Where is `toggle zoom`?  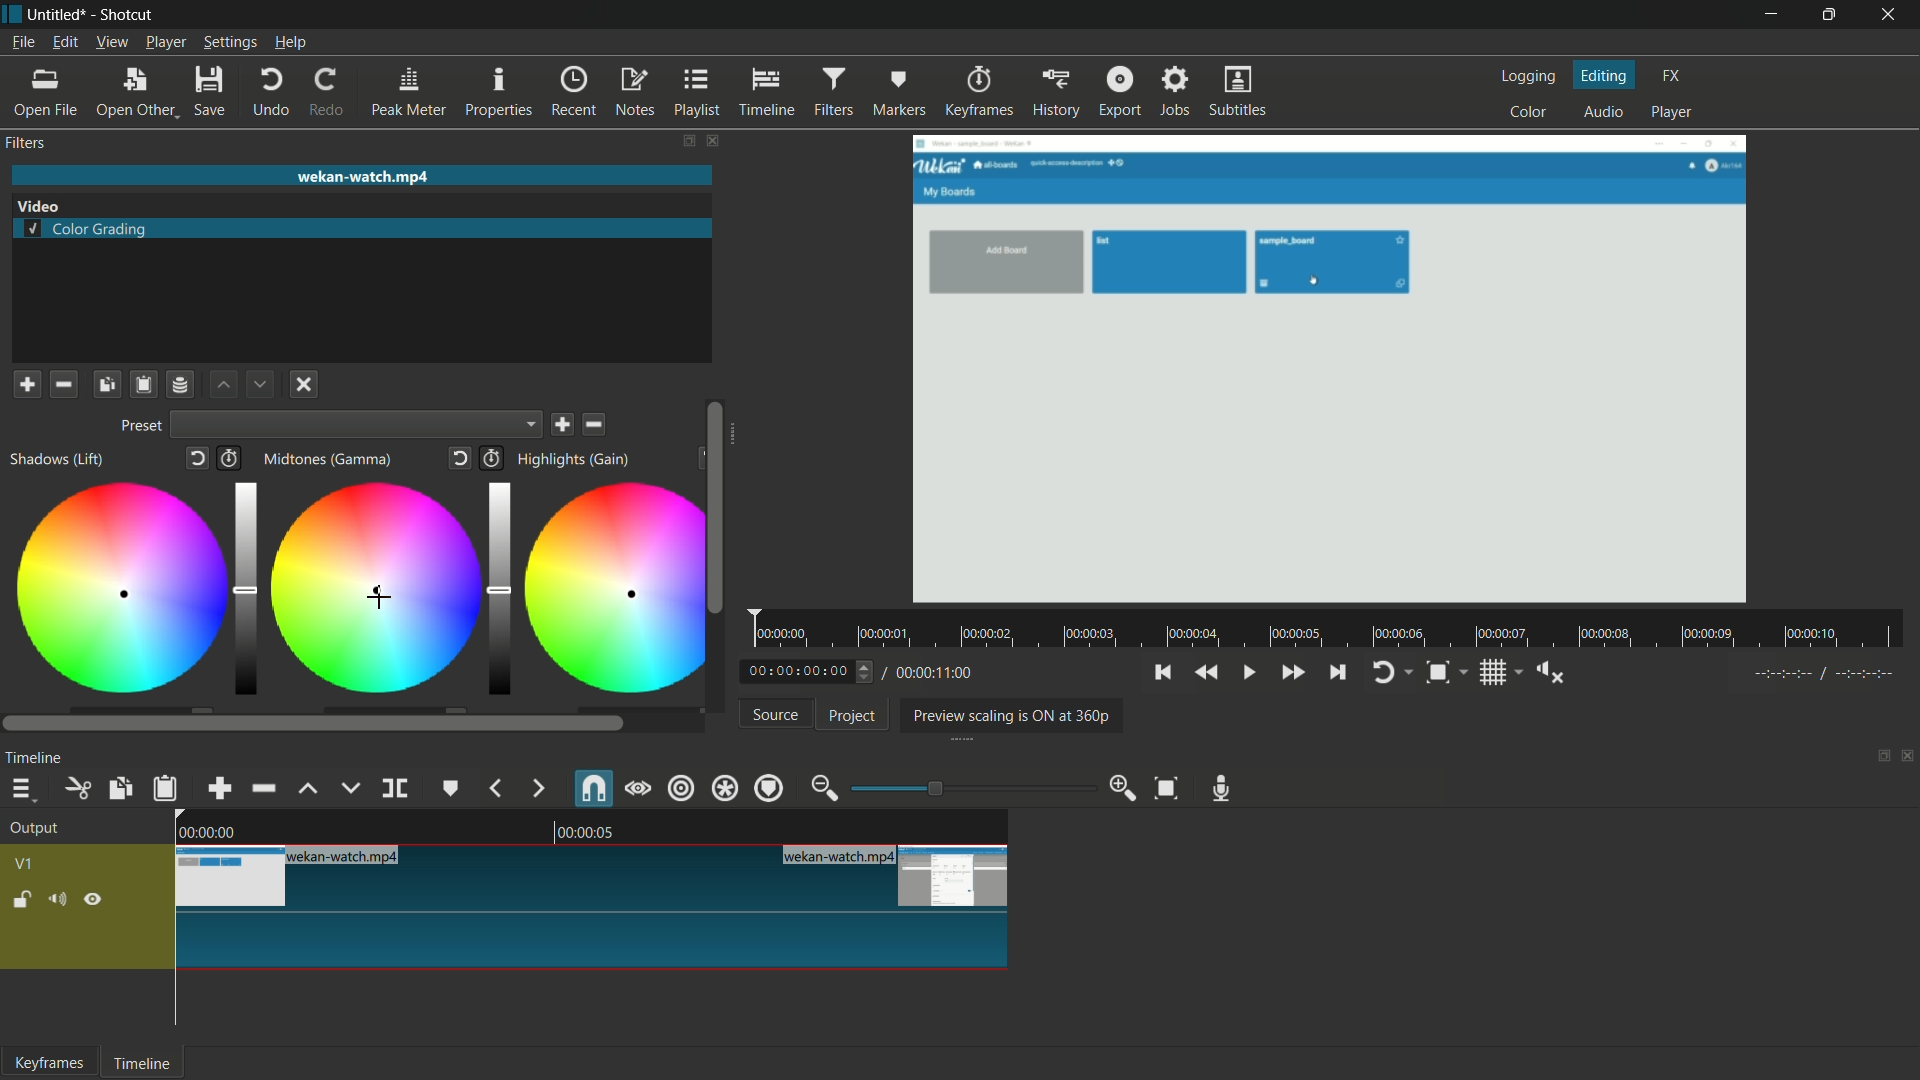 toggle zoom is located at coordinates (1444, 672).